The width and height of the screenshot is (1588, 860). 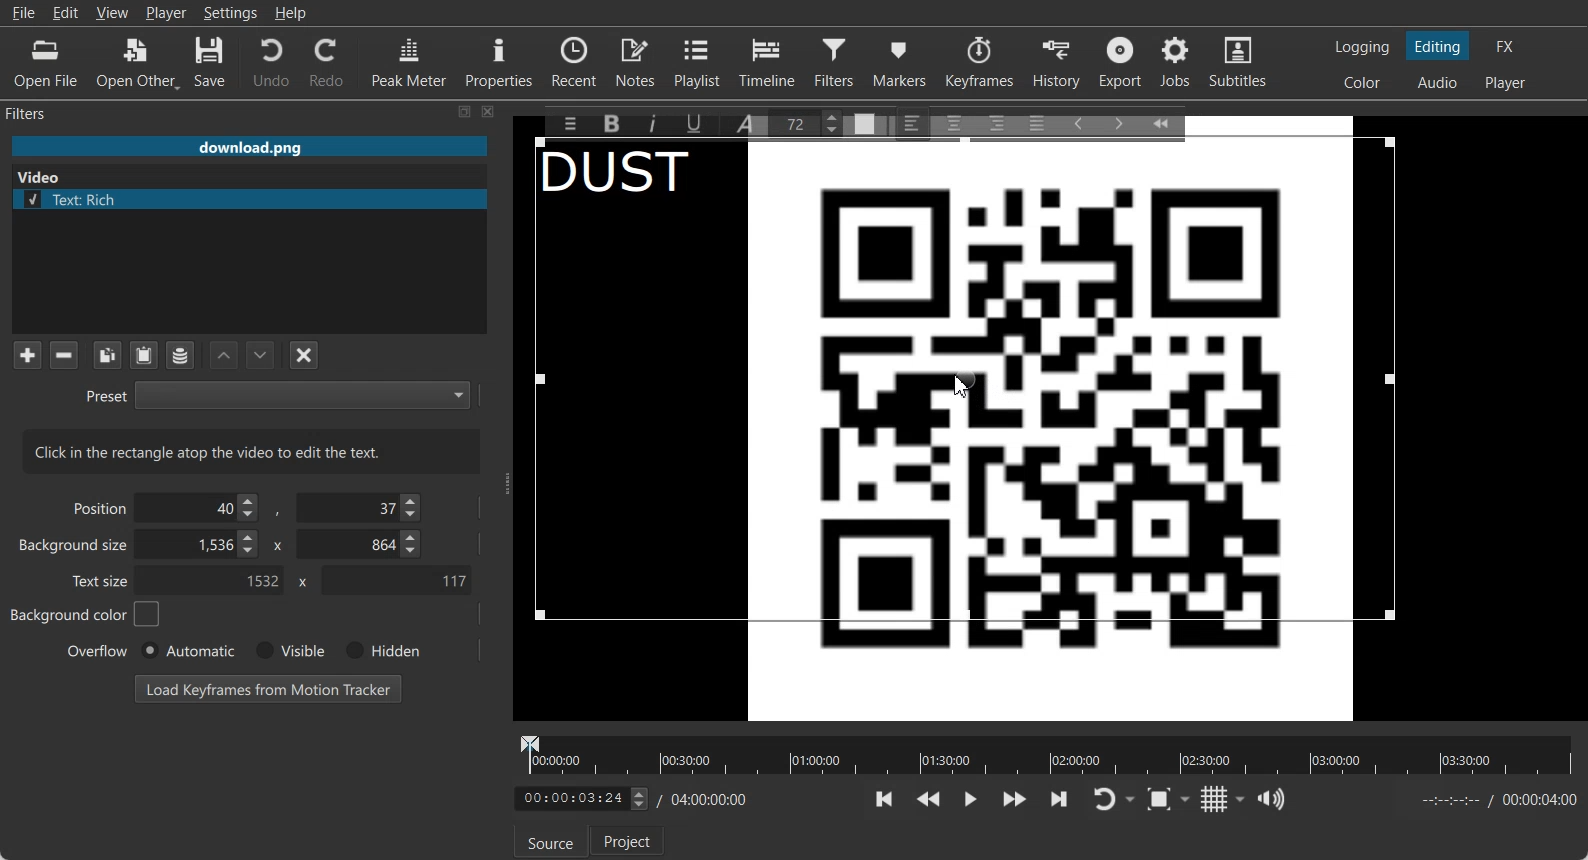 I want to click on Markers, so click(x=901, y=61).